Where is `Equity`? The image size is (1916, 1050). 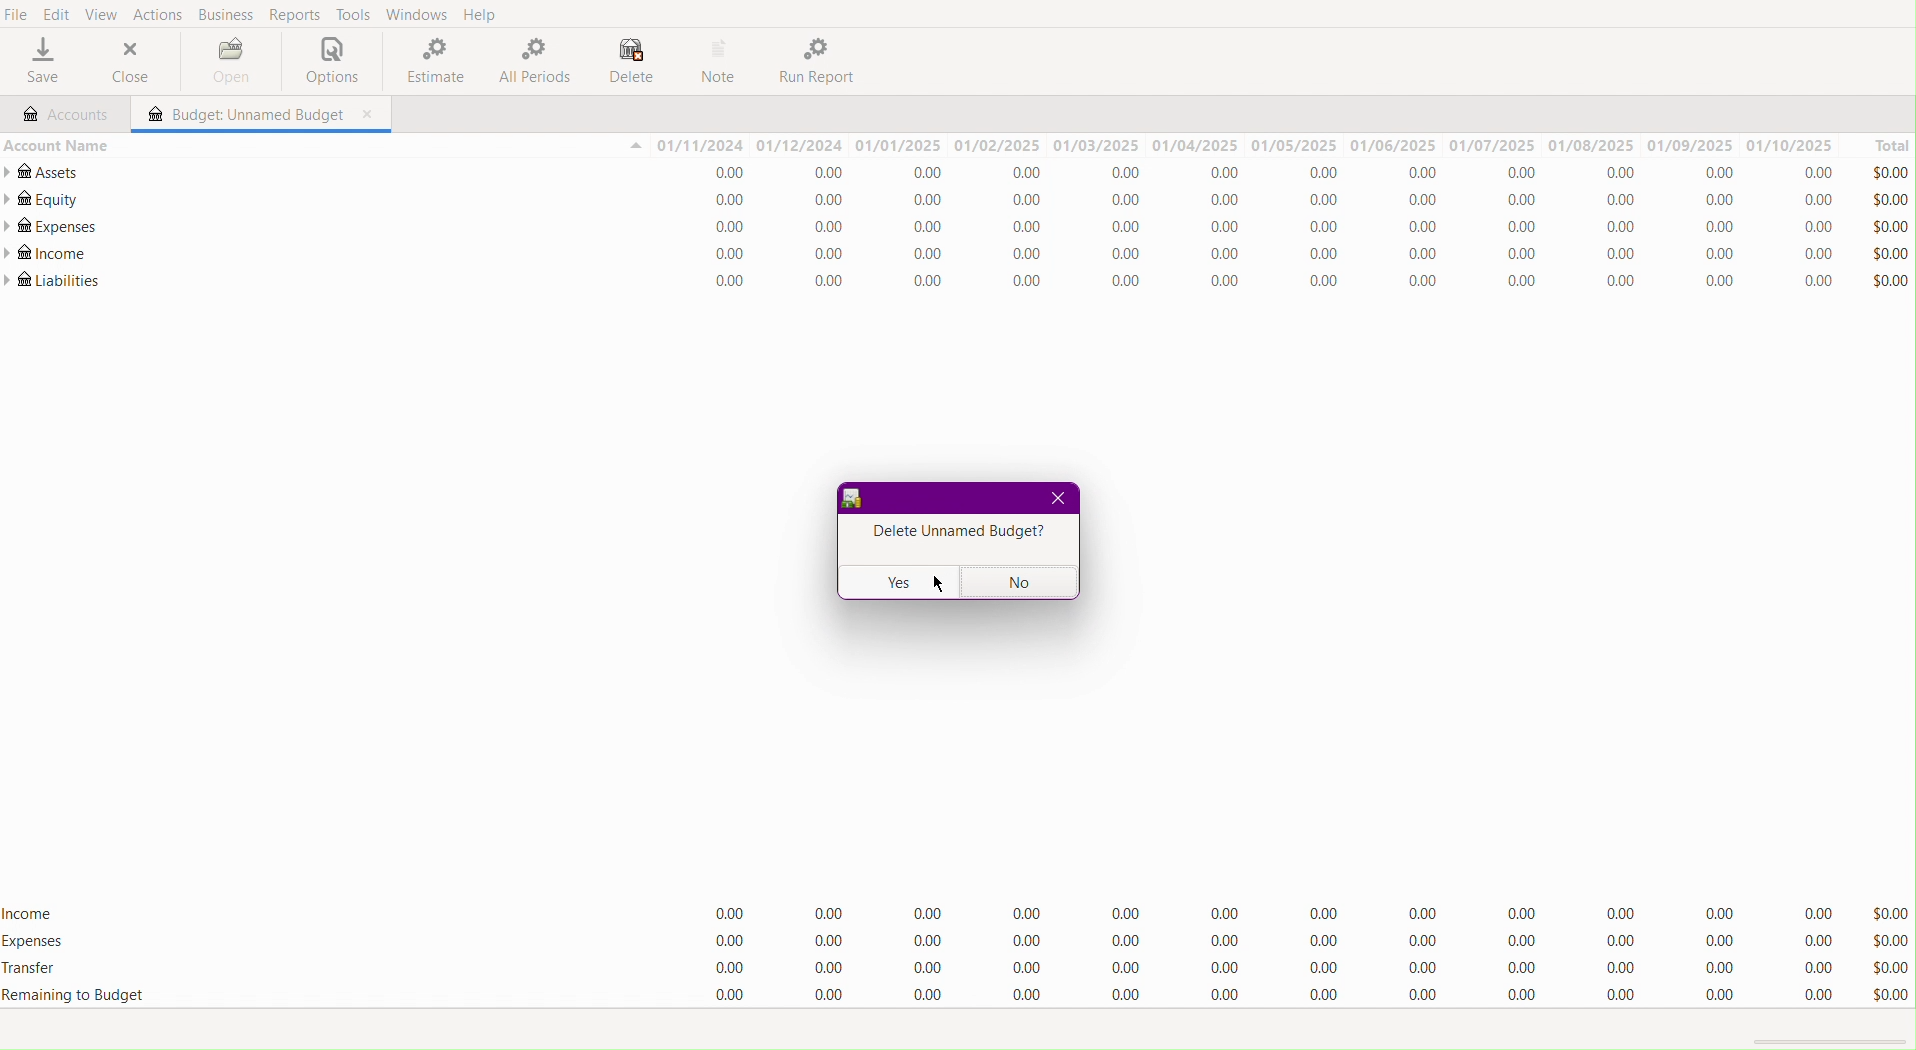 Equity is located at coordinates (42, 199).